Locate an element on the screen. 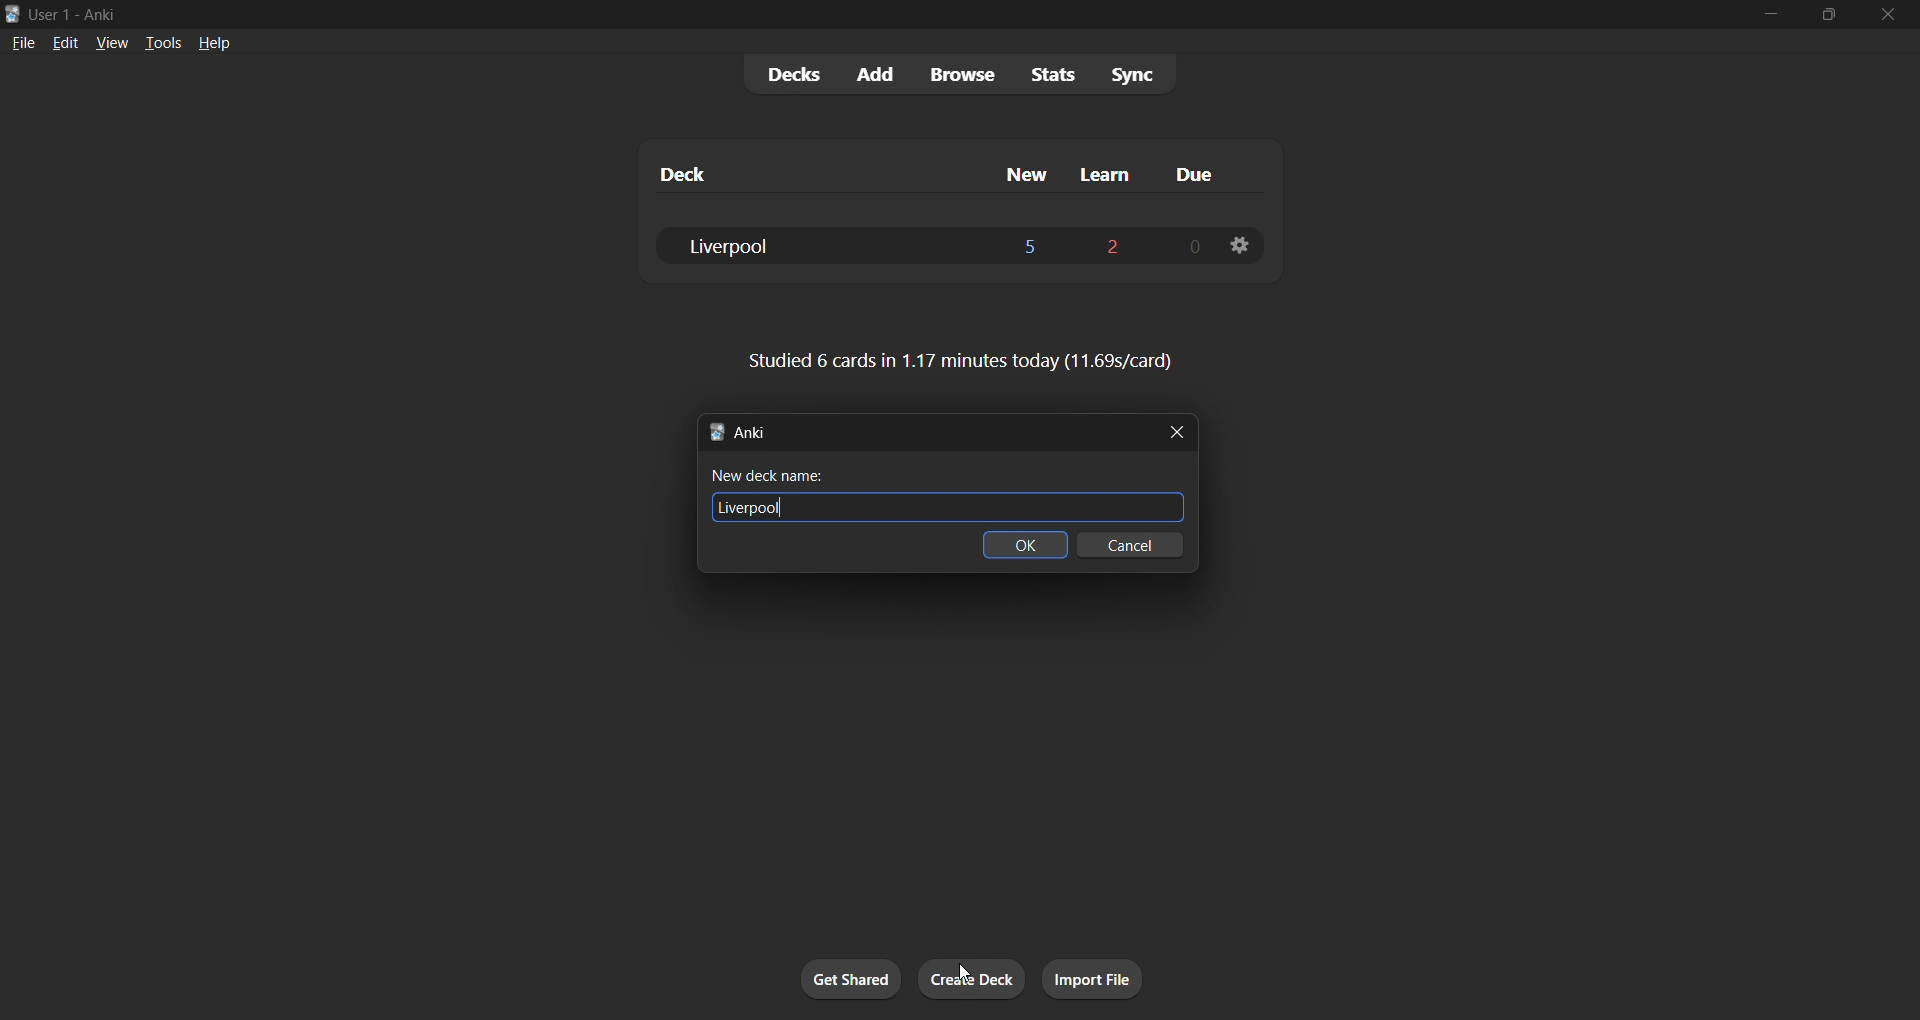  new cards column is located at coordinates (1025, 176).